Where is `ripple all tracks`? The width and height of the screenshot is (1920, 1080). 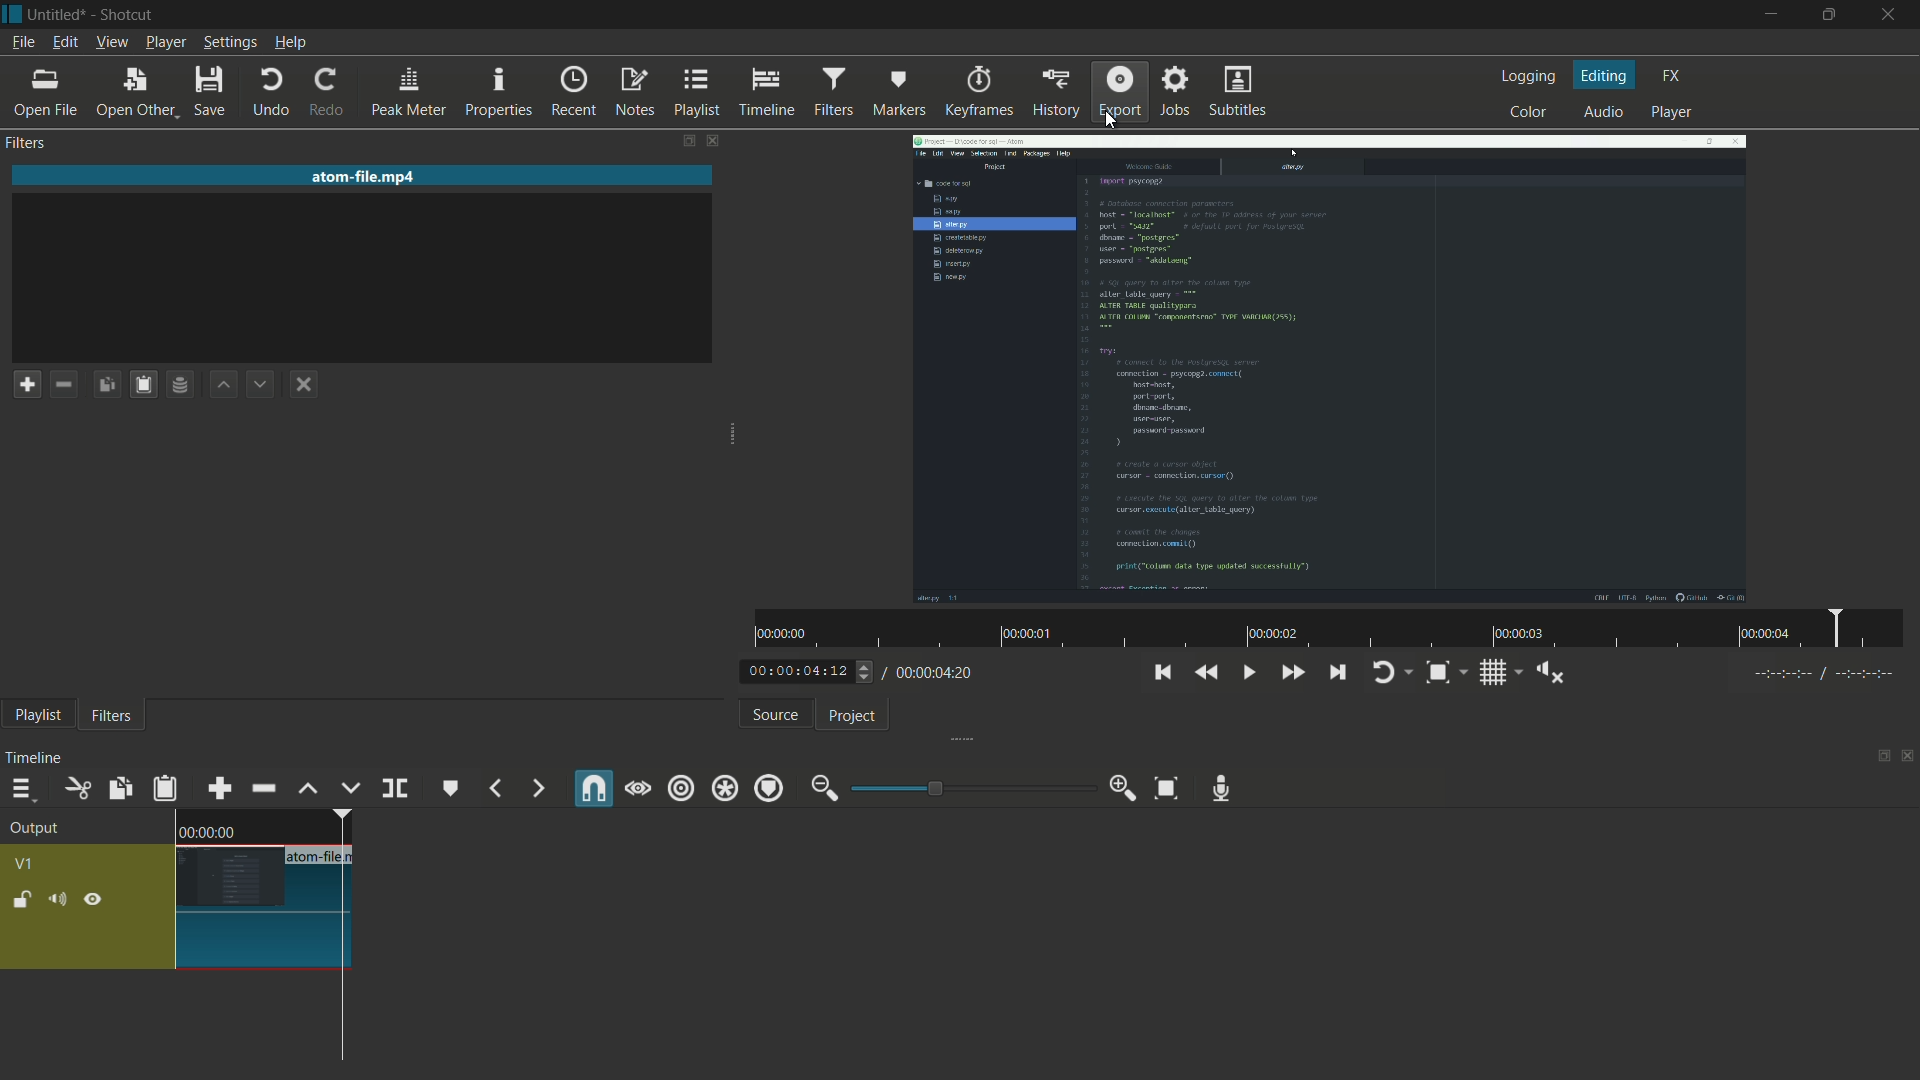
ripple all tracks is located at coordinates (724, 789).